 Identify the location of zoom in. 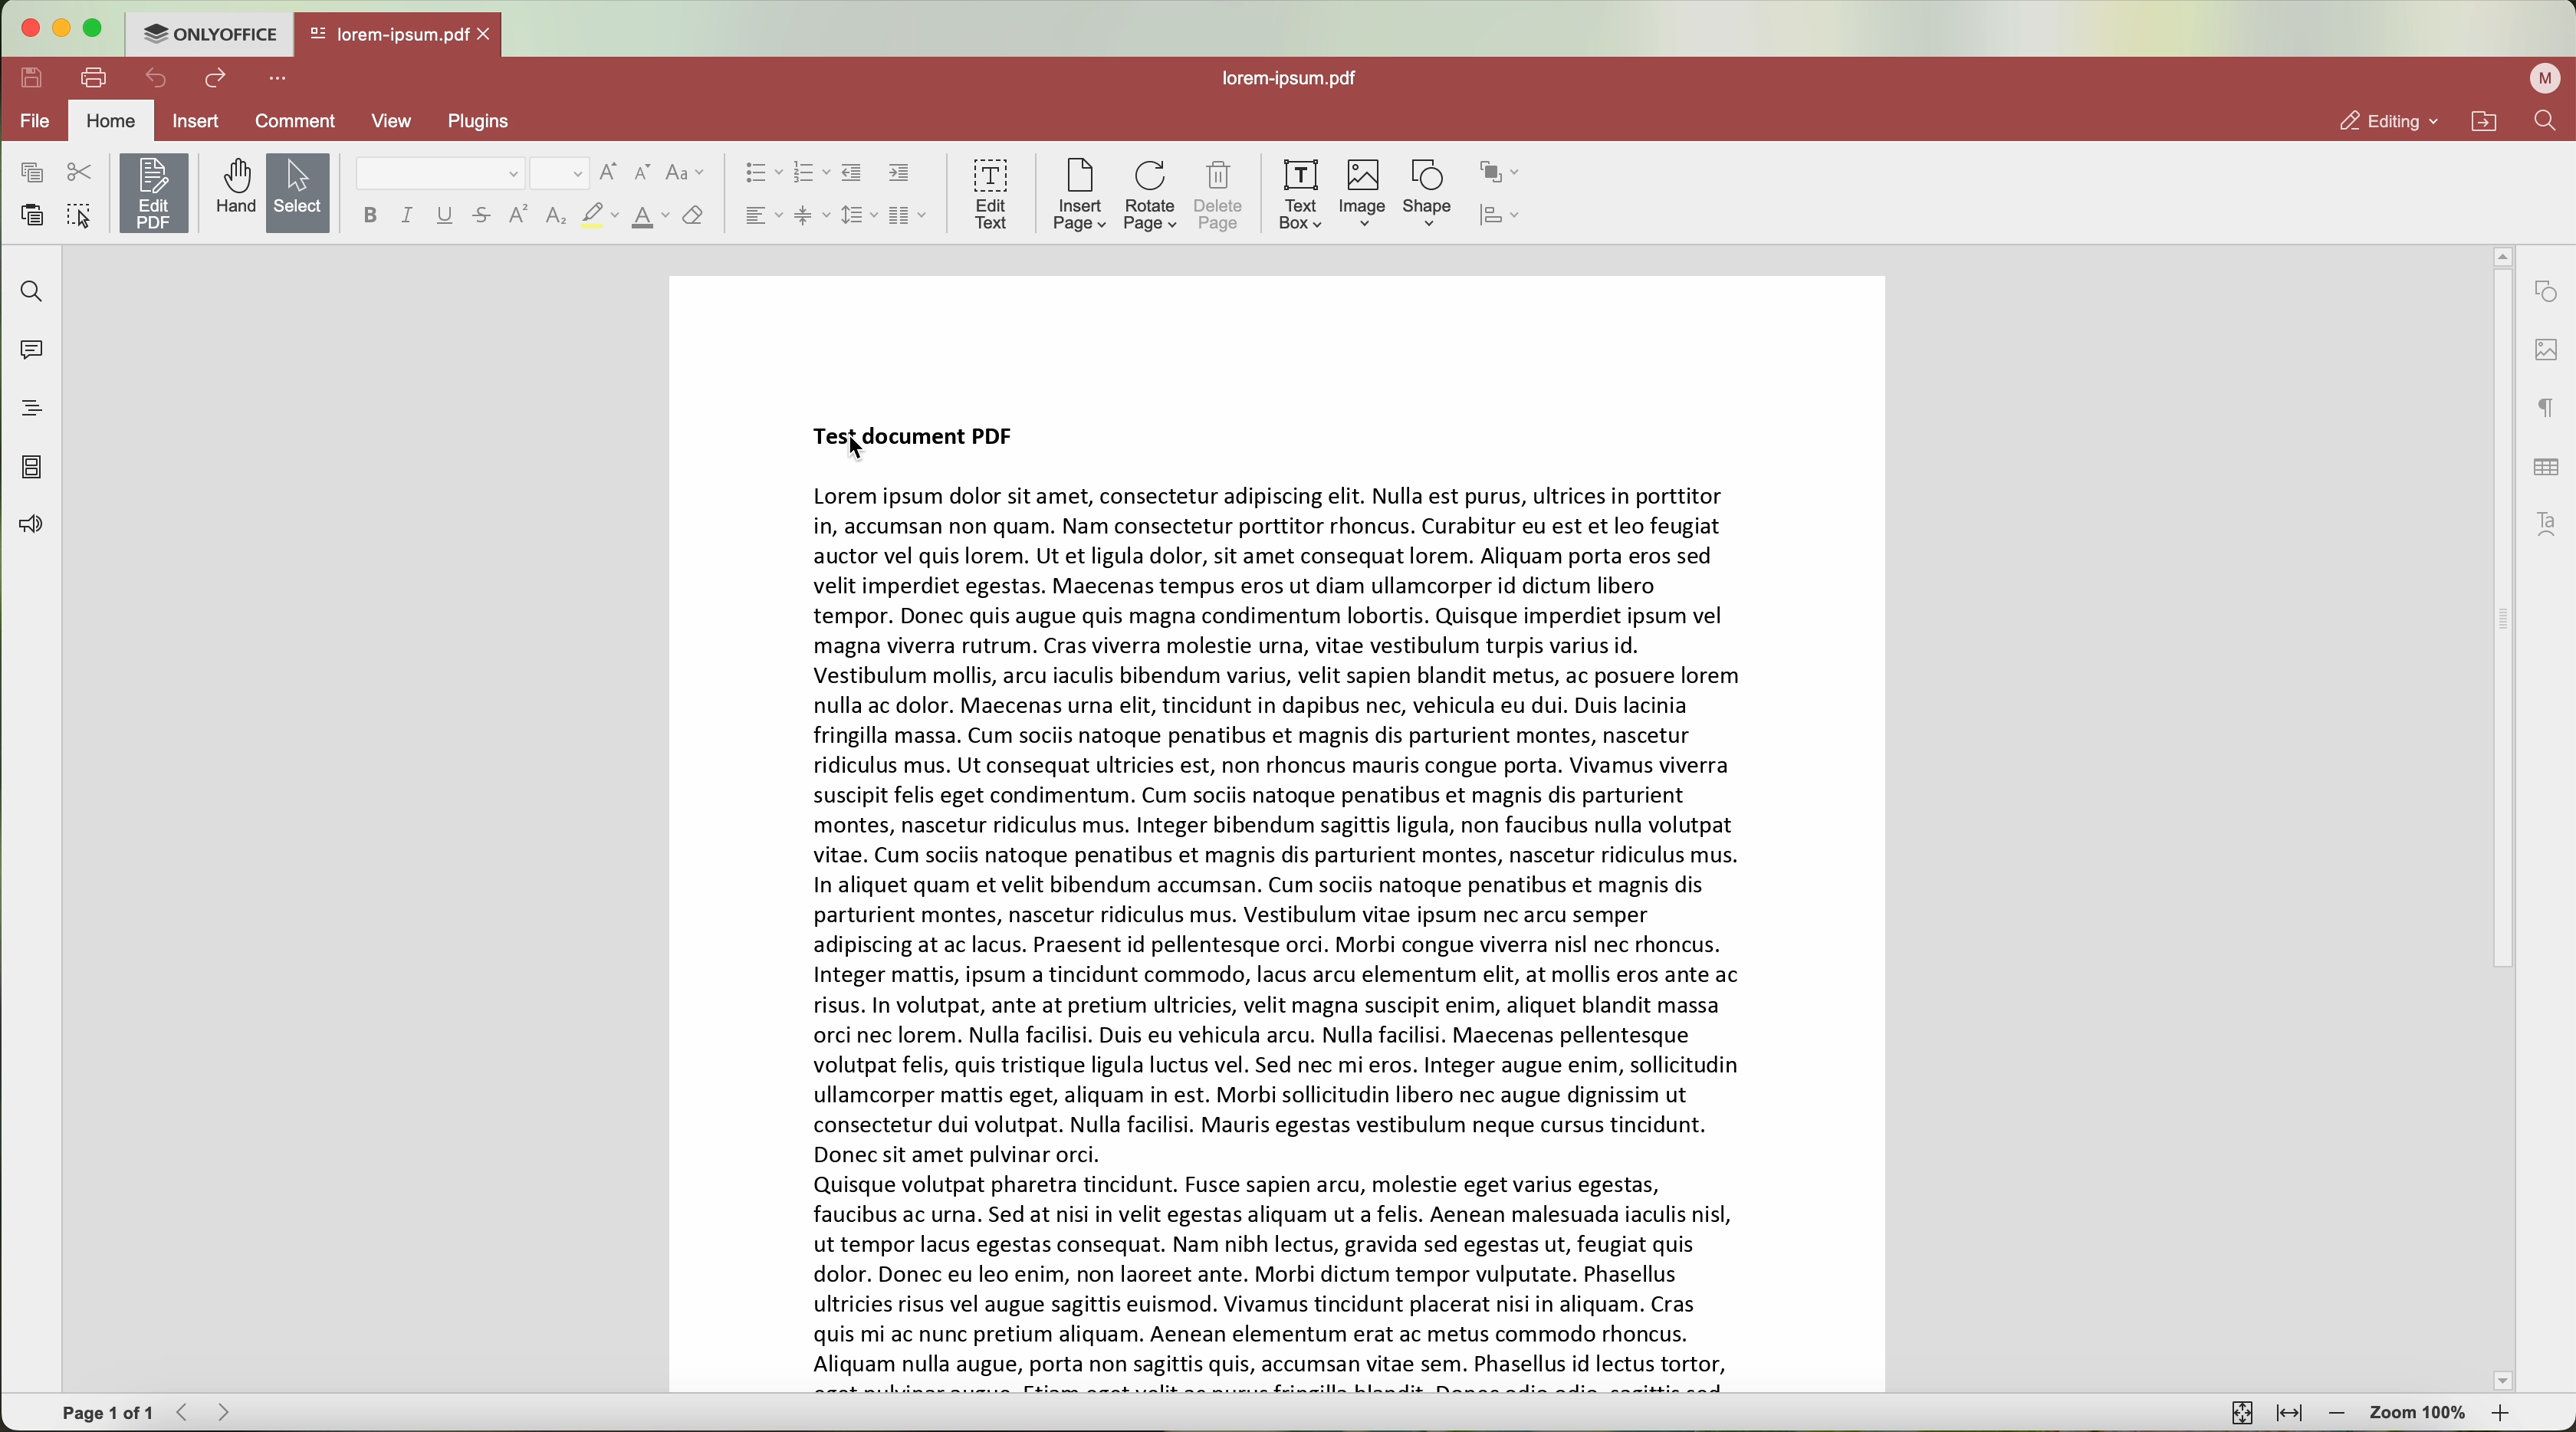
(2500, 1414).